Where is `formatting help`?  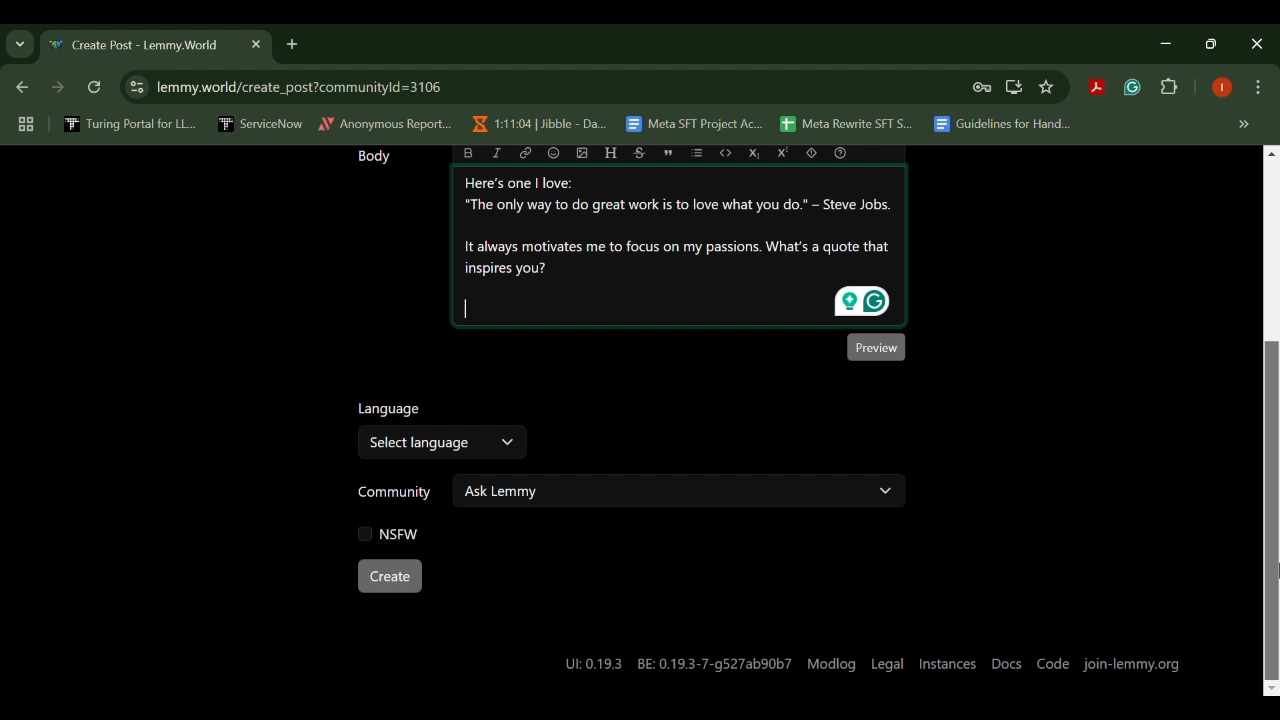 formatting help is located at coordinates (839, 153).